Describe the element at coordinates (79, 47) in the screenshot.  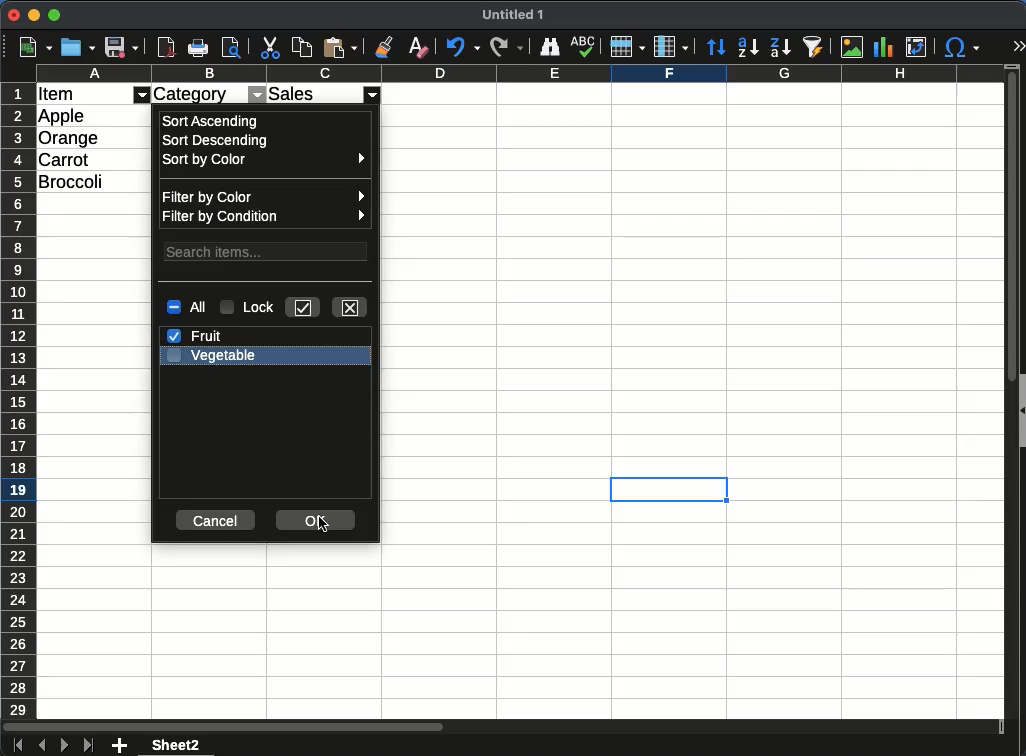
I see `open` at that location.